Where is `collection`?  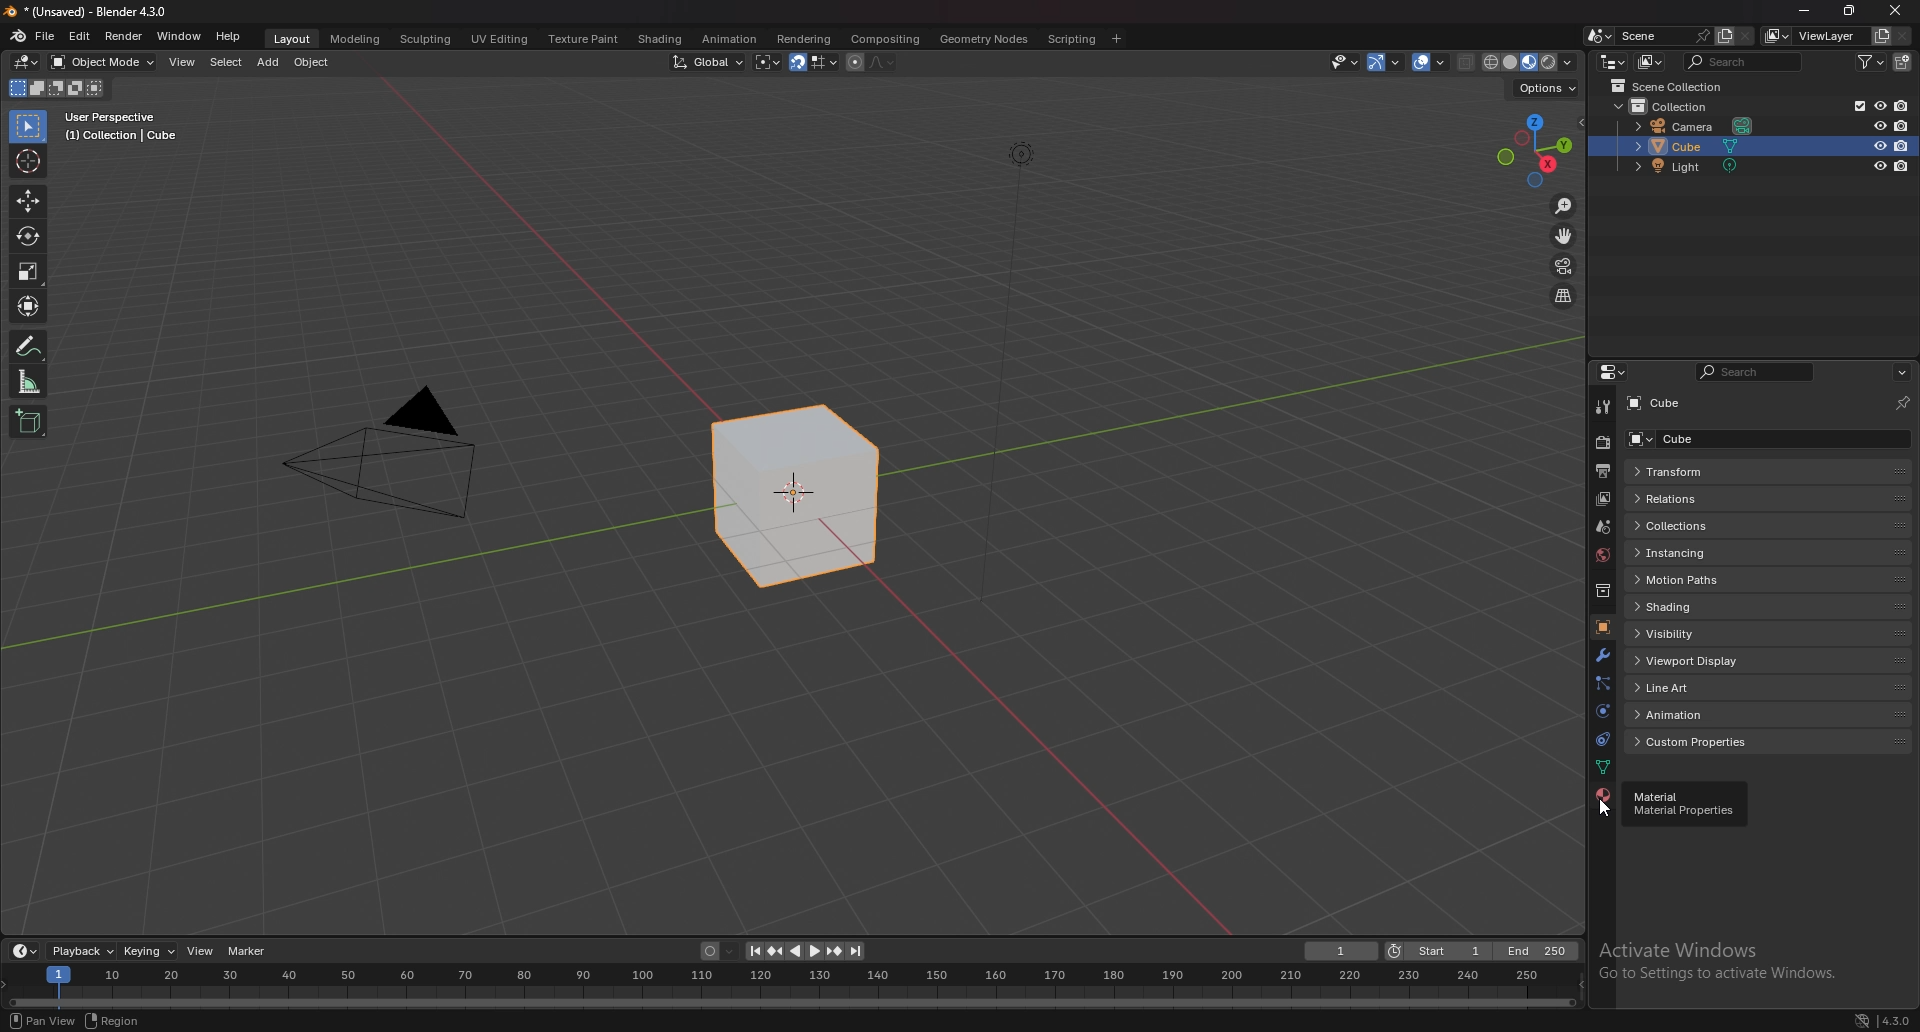 collection is located at coordinates (1603, 591).